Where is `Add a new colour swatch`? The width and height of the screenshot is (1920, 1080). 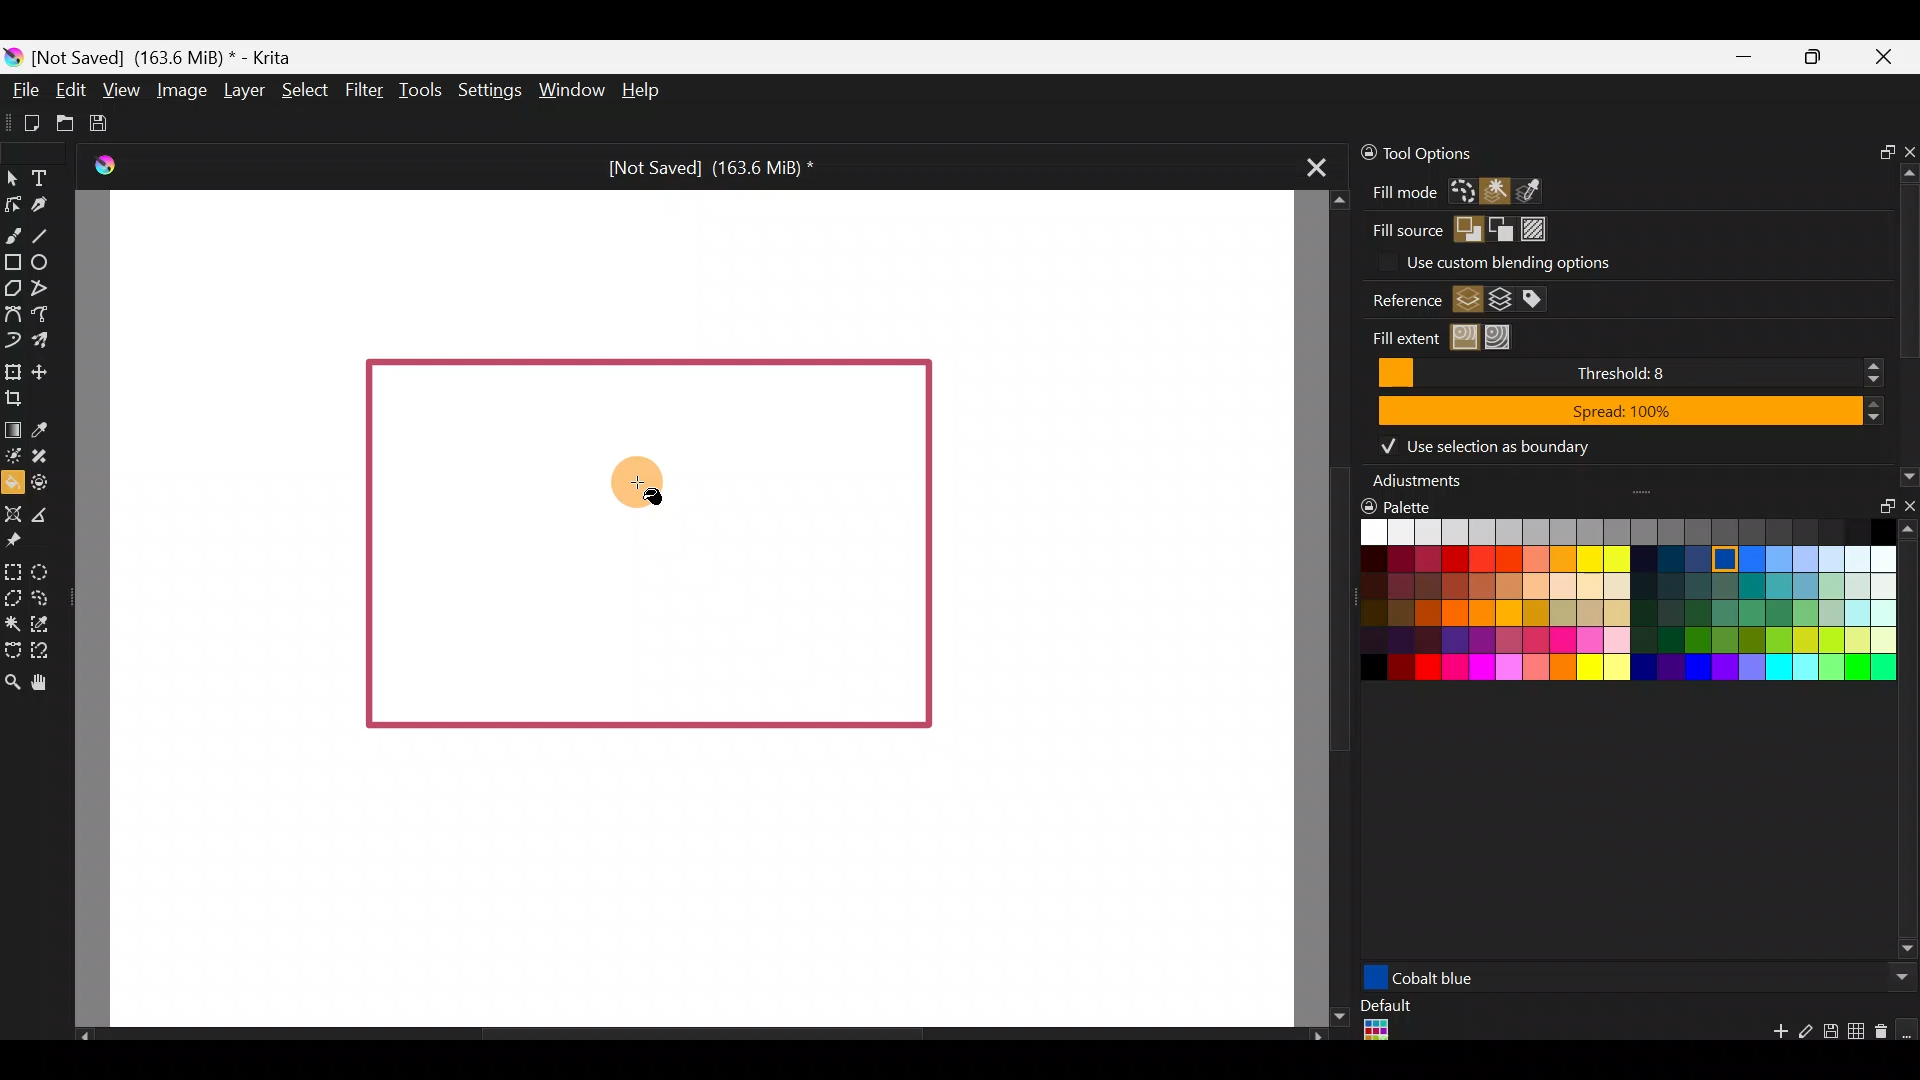
Add a new colour swatch is located at coordinates (1770, 1036).